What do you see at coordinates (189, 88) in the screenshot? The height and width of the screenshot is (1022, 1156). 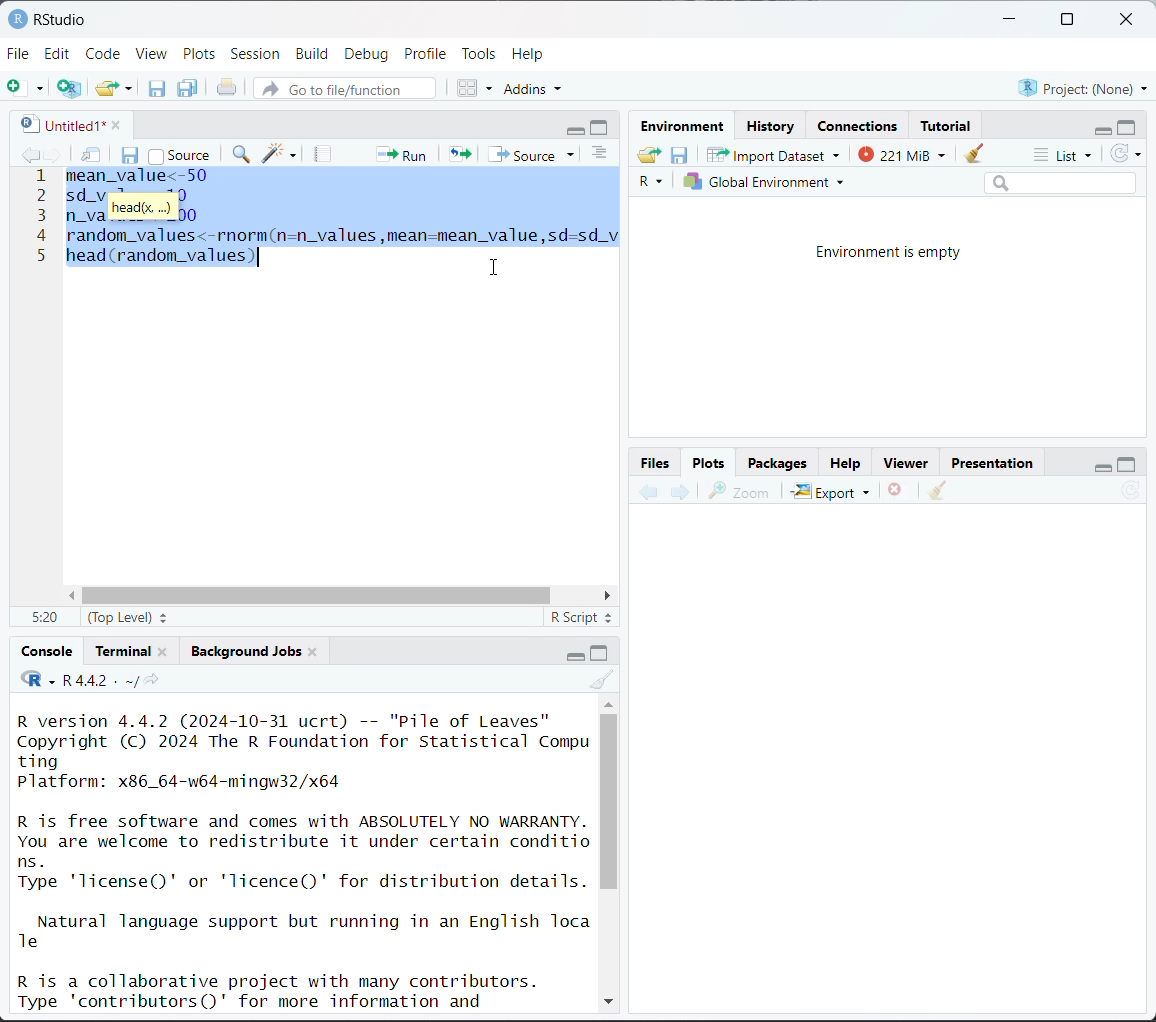 I see `save all open documents` at bounding box center [189, 88].